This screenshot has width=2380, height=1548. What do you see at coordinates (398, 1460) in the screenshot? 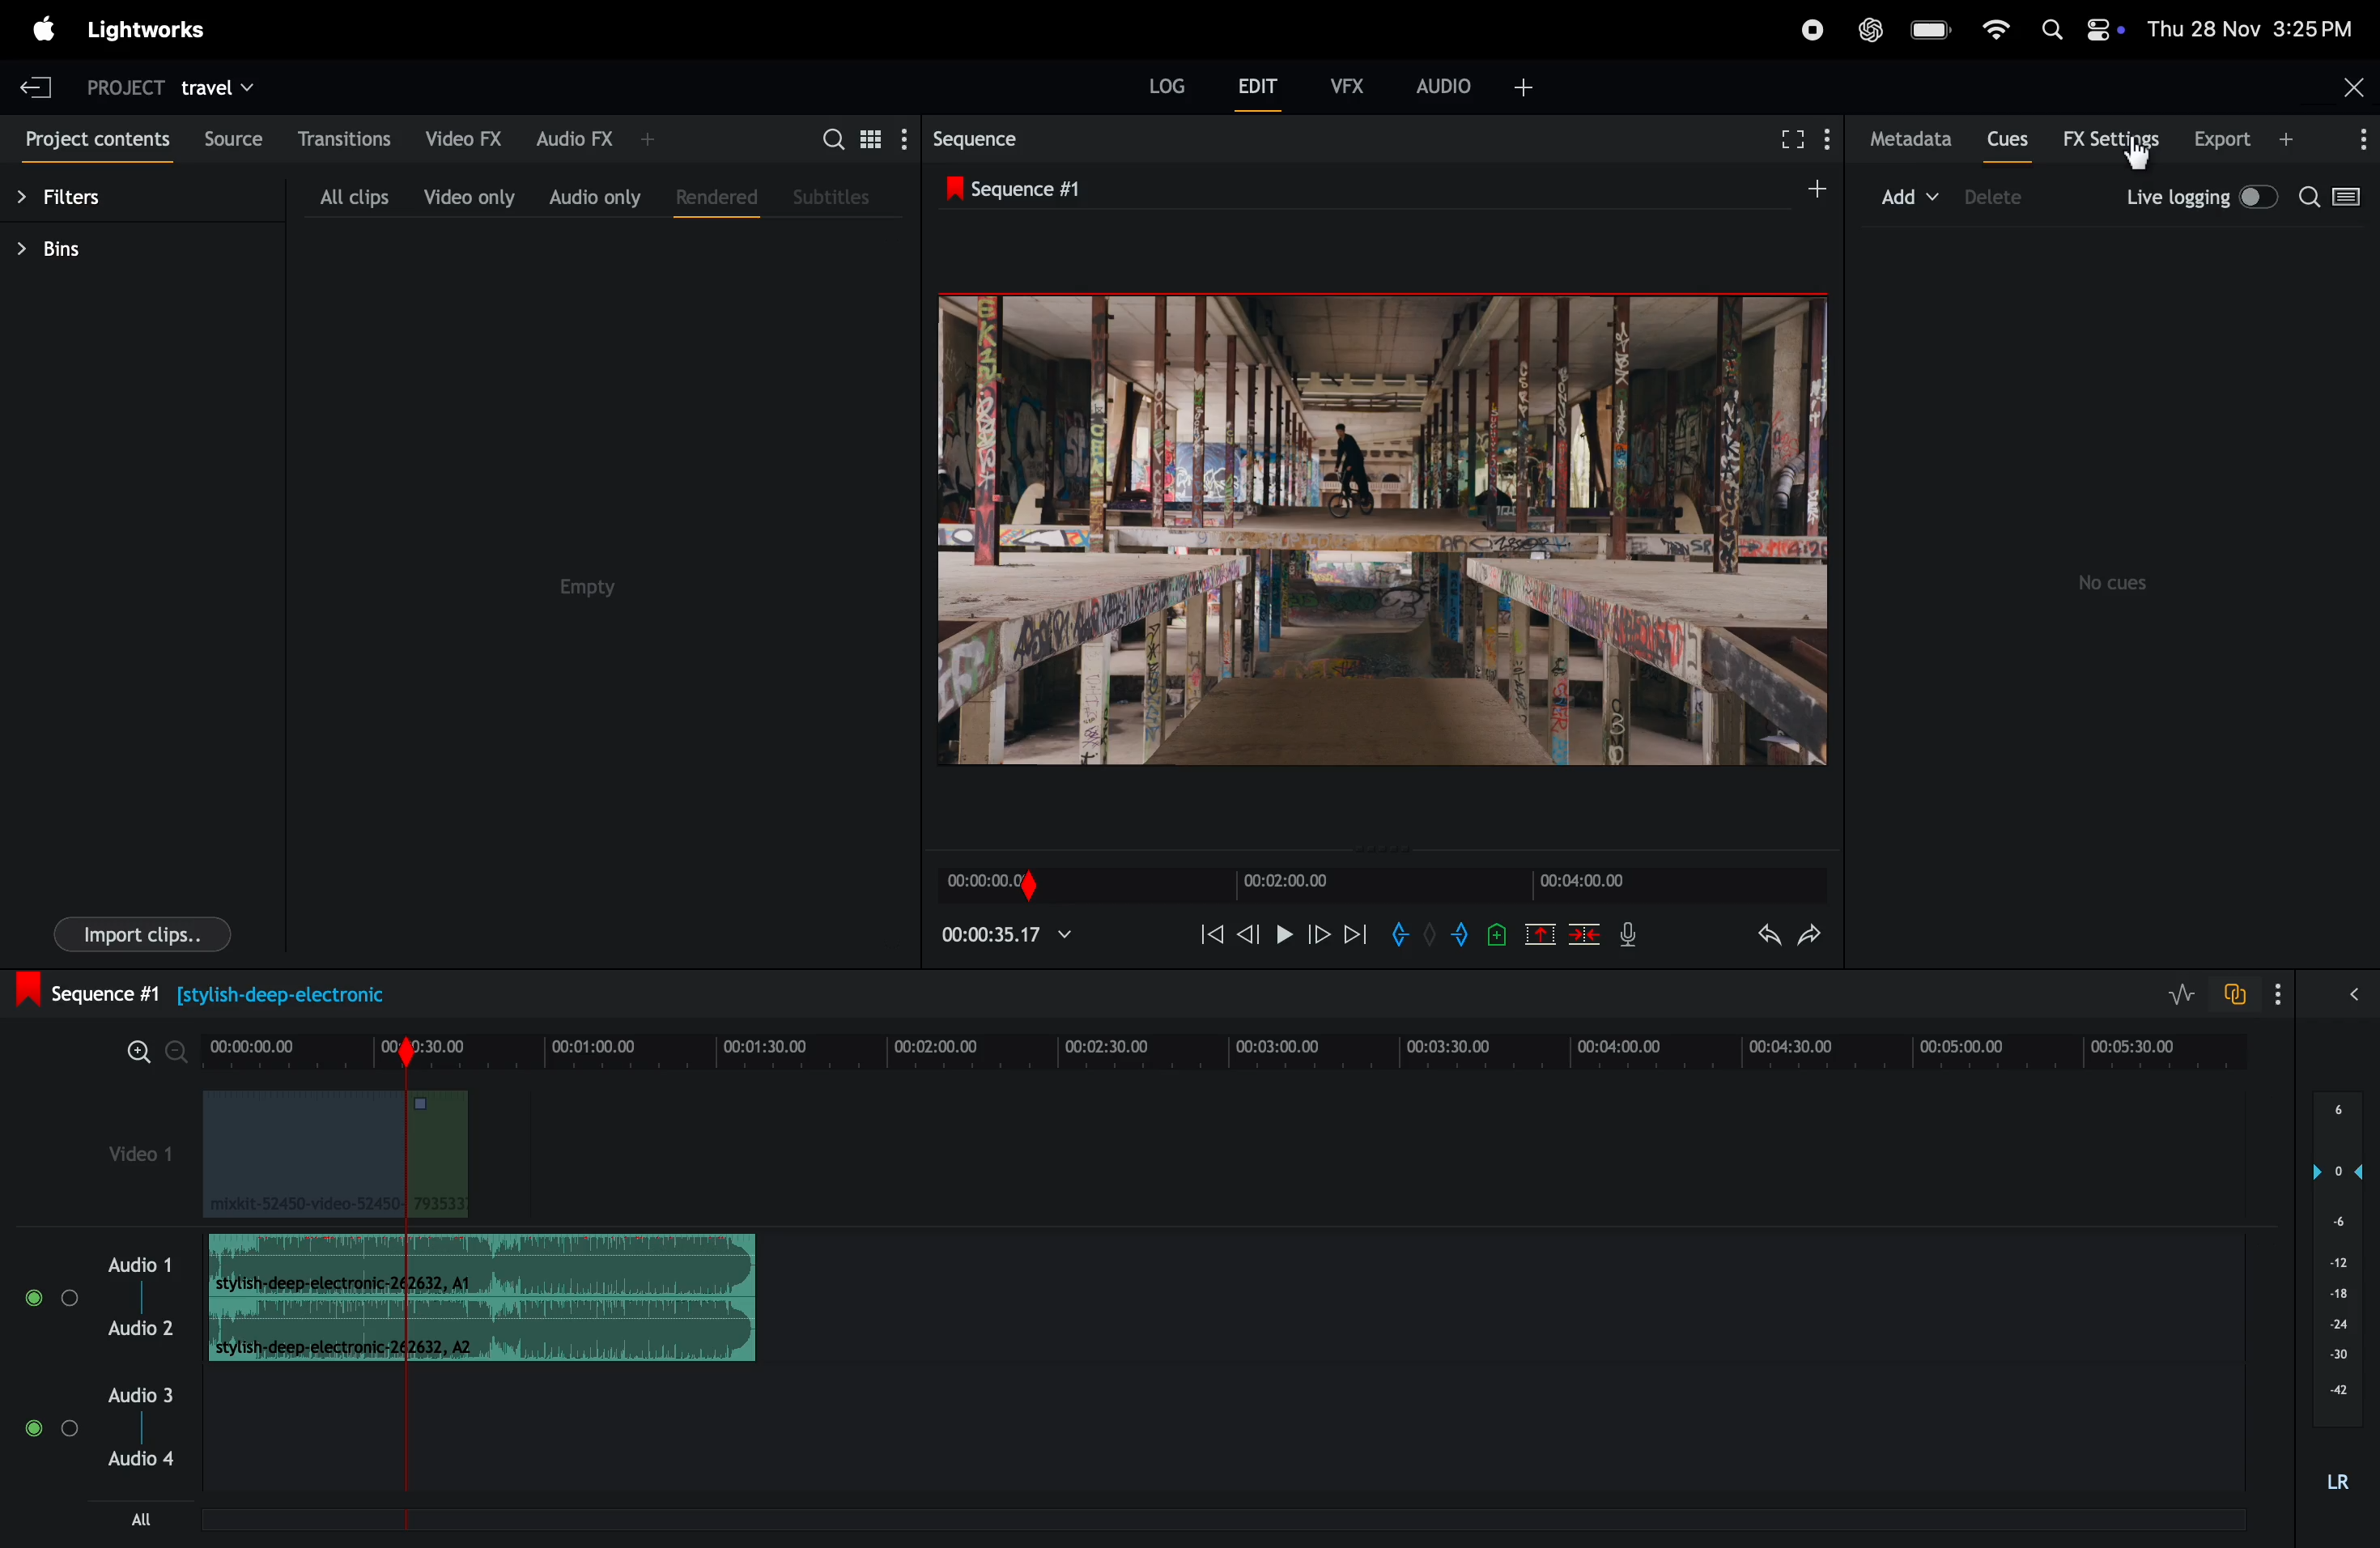
I see `playback marker` at bounding box center [398, 1460].